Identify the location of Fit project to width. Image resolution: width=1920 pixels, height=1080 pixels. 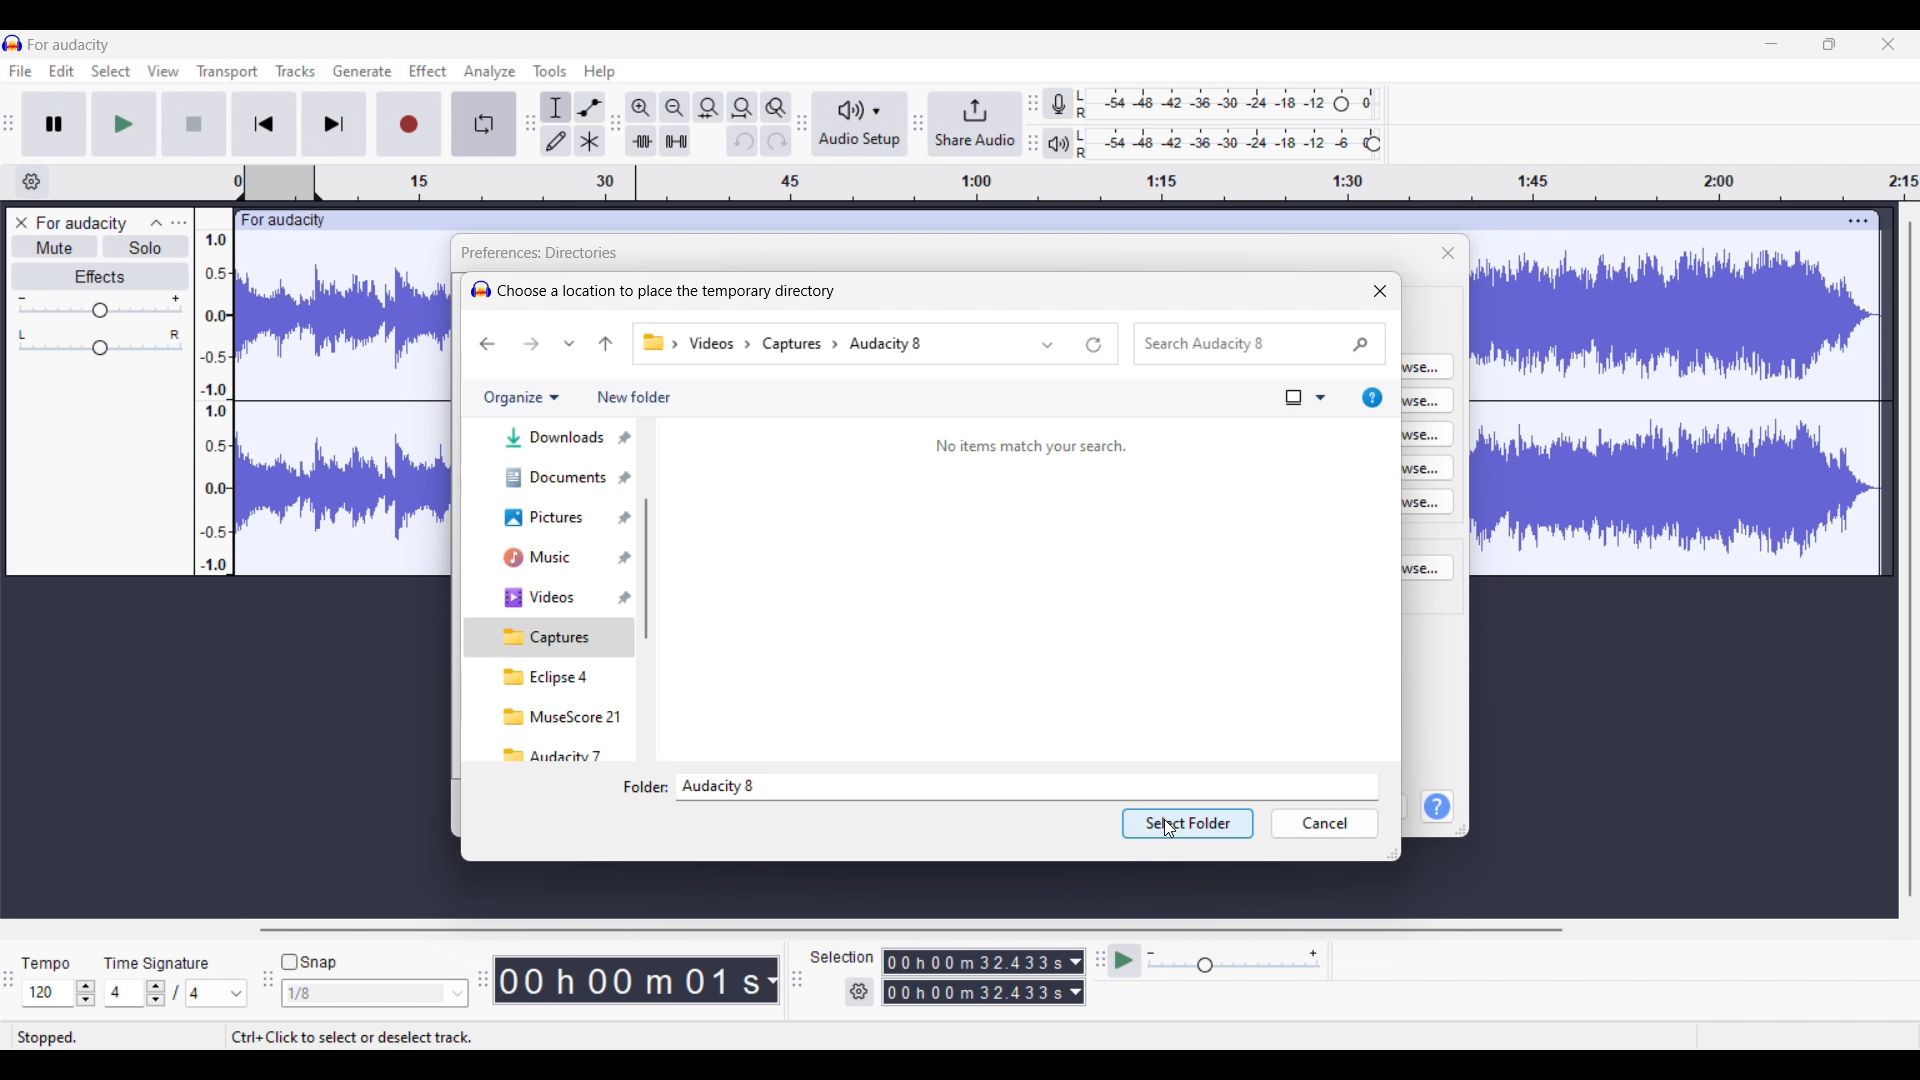
(742, 108).